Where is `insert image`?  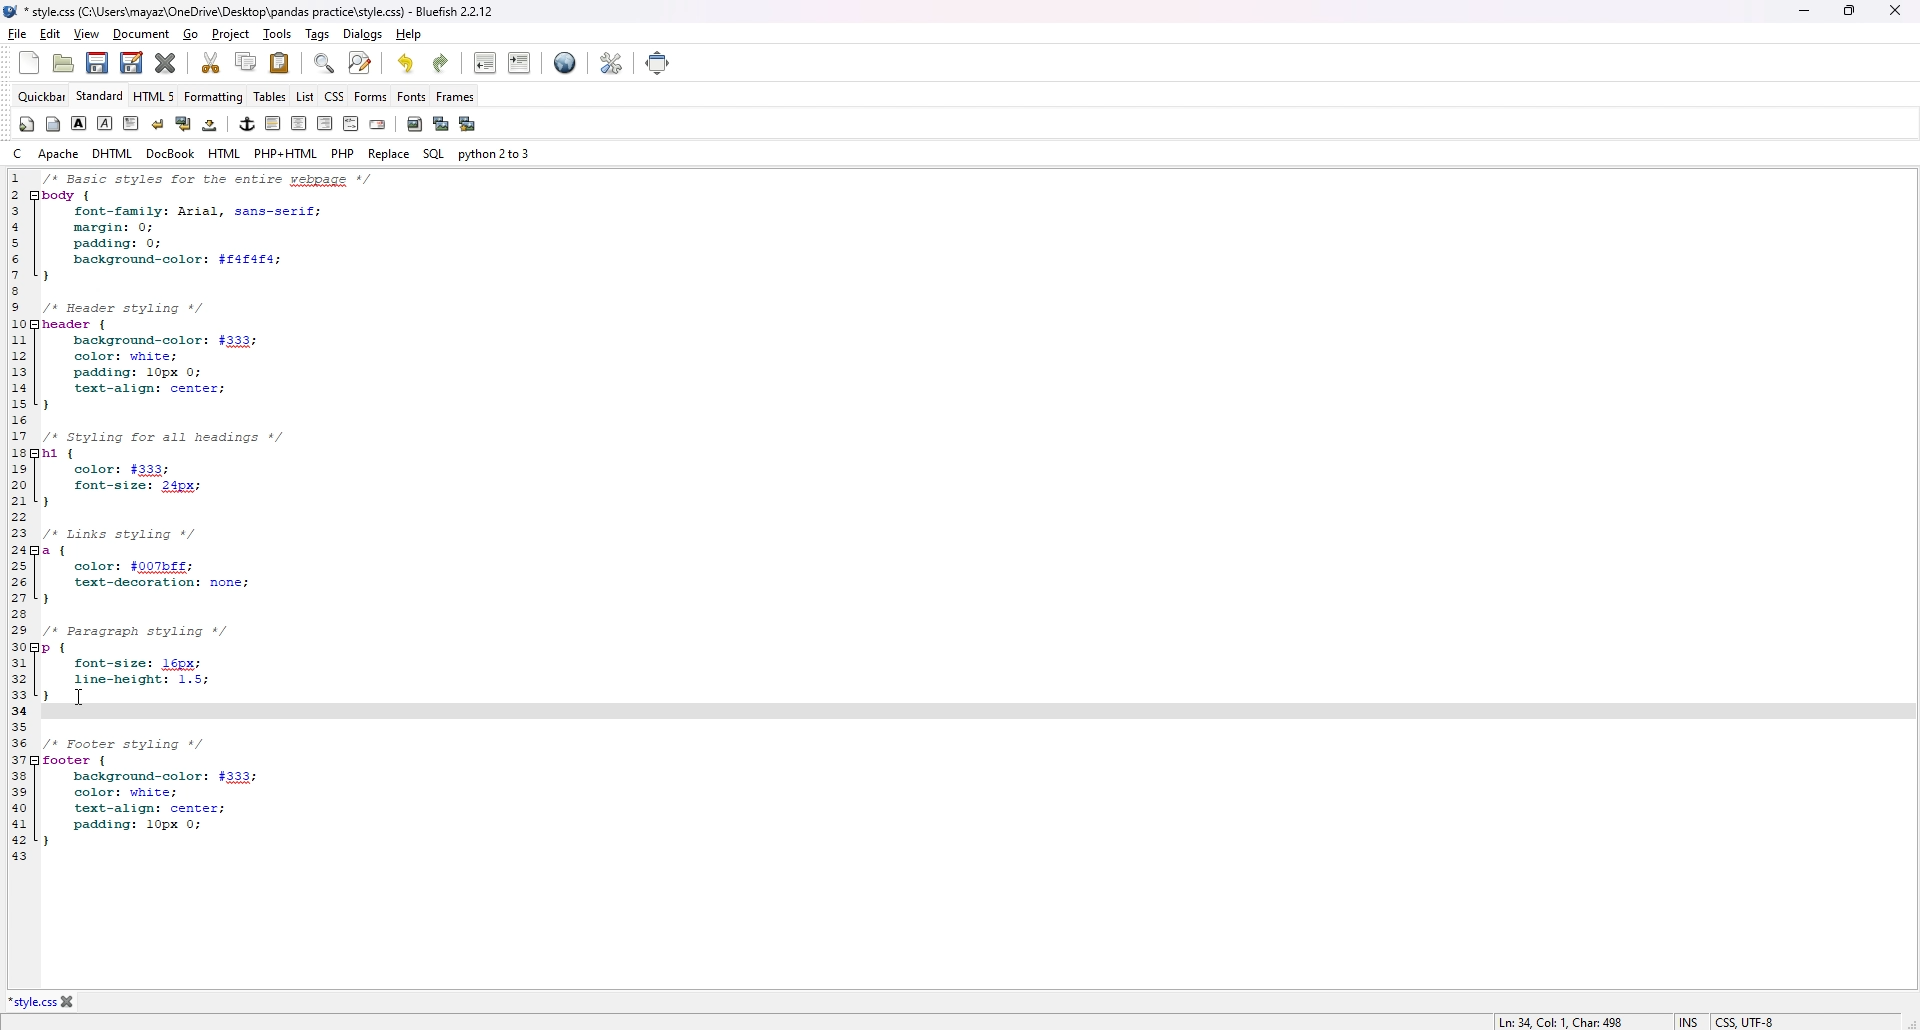
insert image is located at coordinates (417, 124).